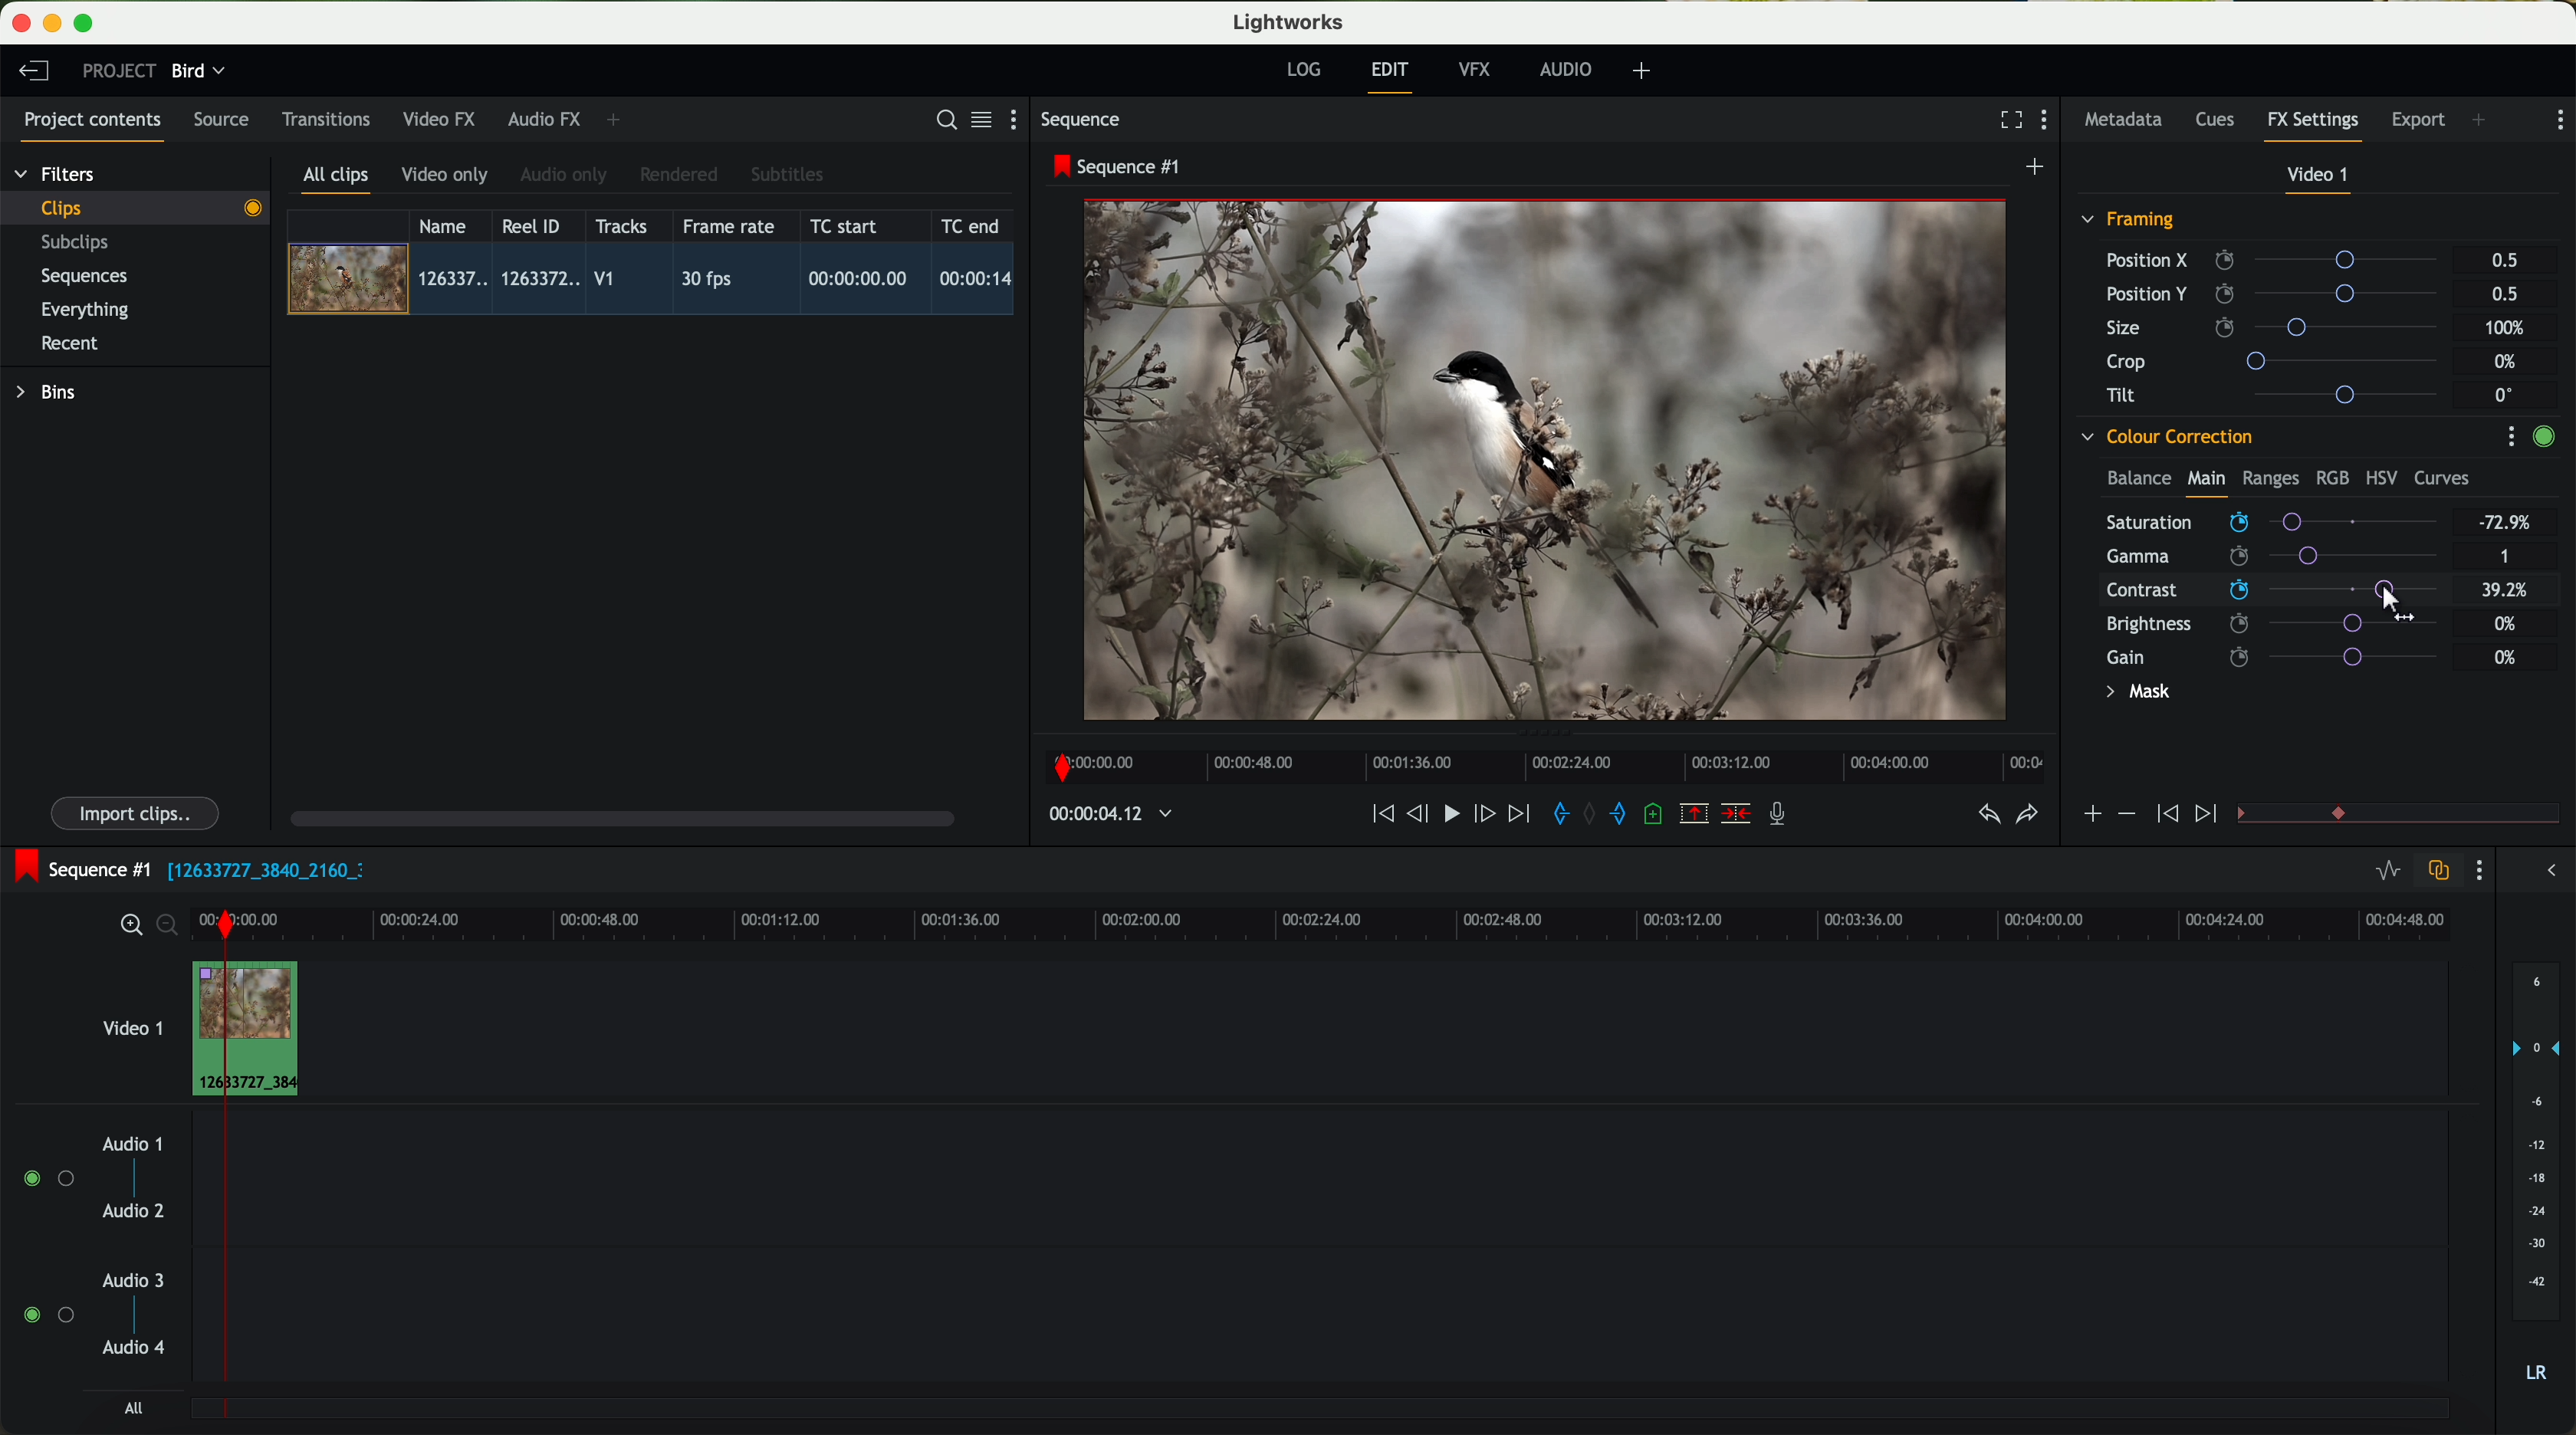 The image size is (2576, 1435). Describe the element at coordinates (1290, 21) in the screenshot. I see `Lightworks` at that location.